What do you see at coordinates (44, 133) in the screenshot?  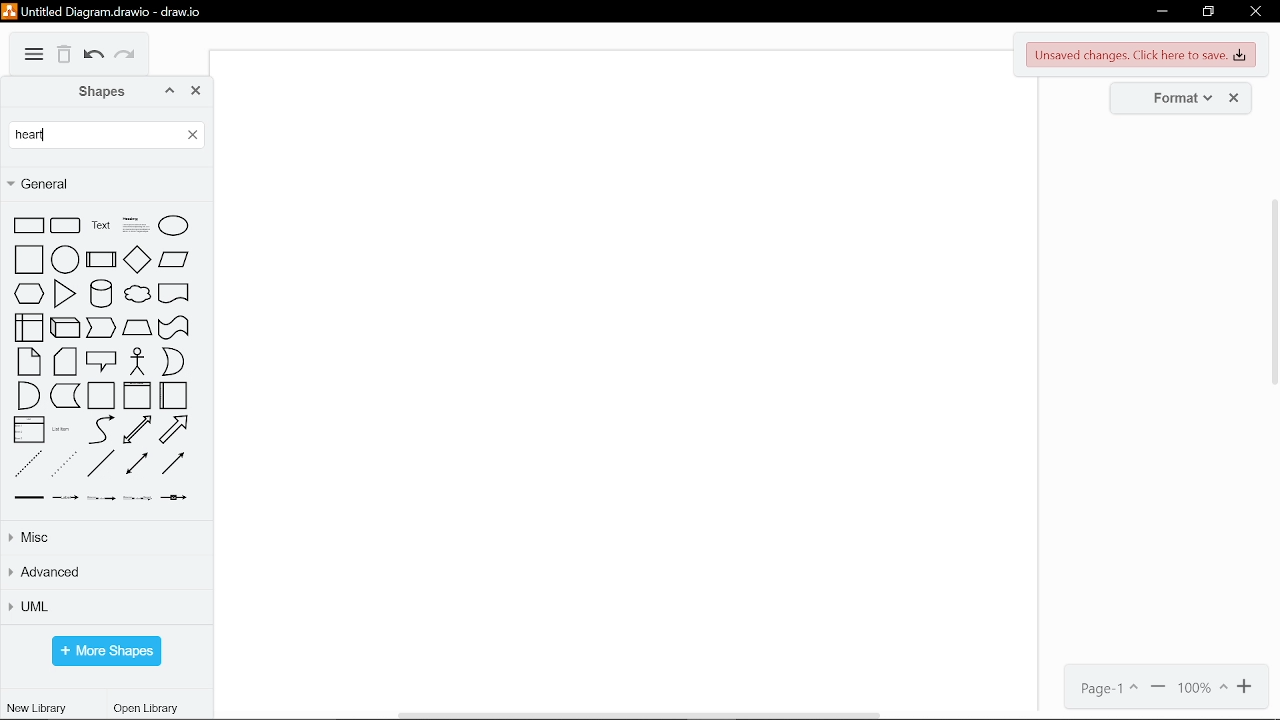 I see `text cursor` at bounding box center [44, 133].